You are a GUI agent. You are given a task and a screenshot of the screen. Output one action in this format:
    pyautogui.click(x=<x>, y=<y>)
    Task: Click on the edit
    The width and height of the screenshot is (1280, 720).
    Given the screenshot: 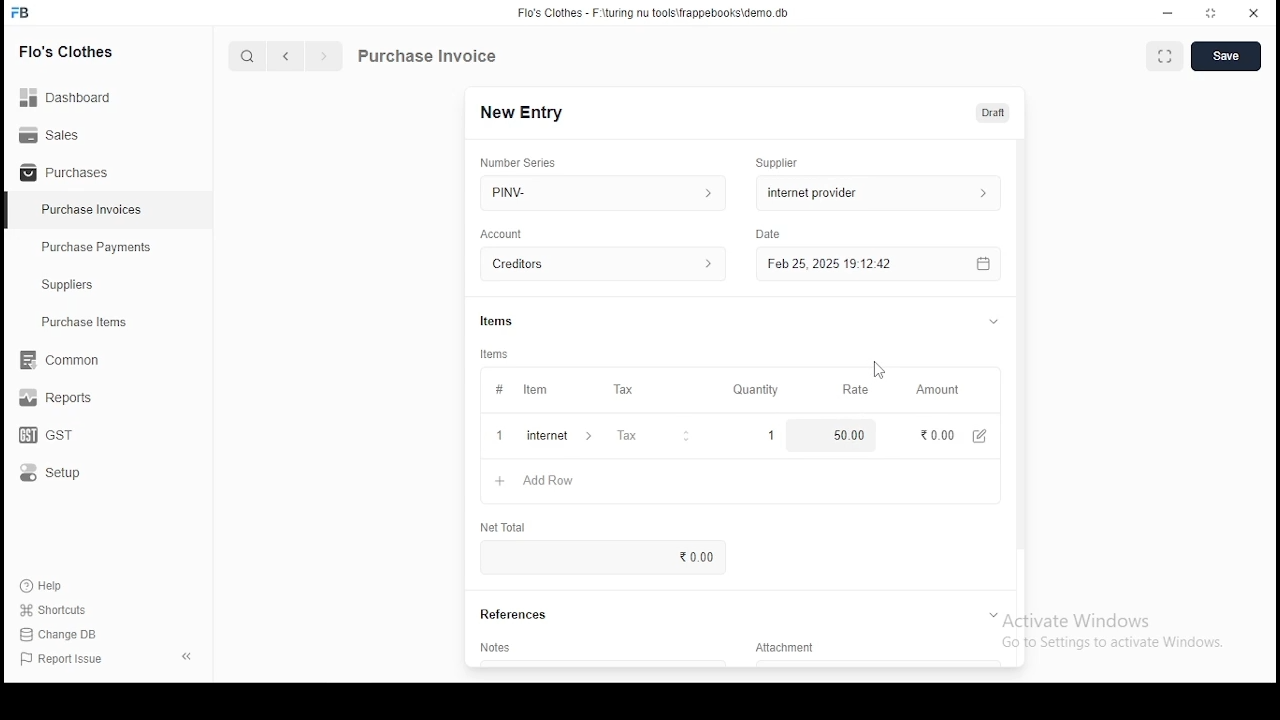 What is the action you would take?
    pyautogui.click(x=974, y=437)
    